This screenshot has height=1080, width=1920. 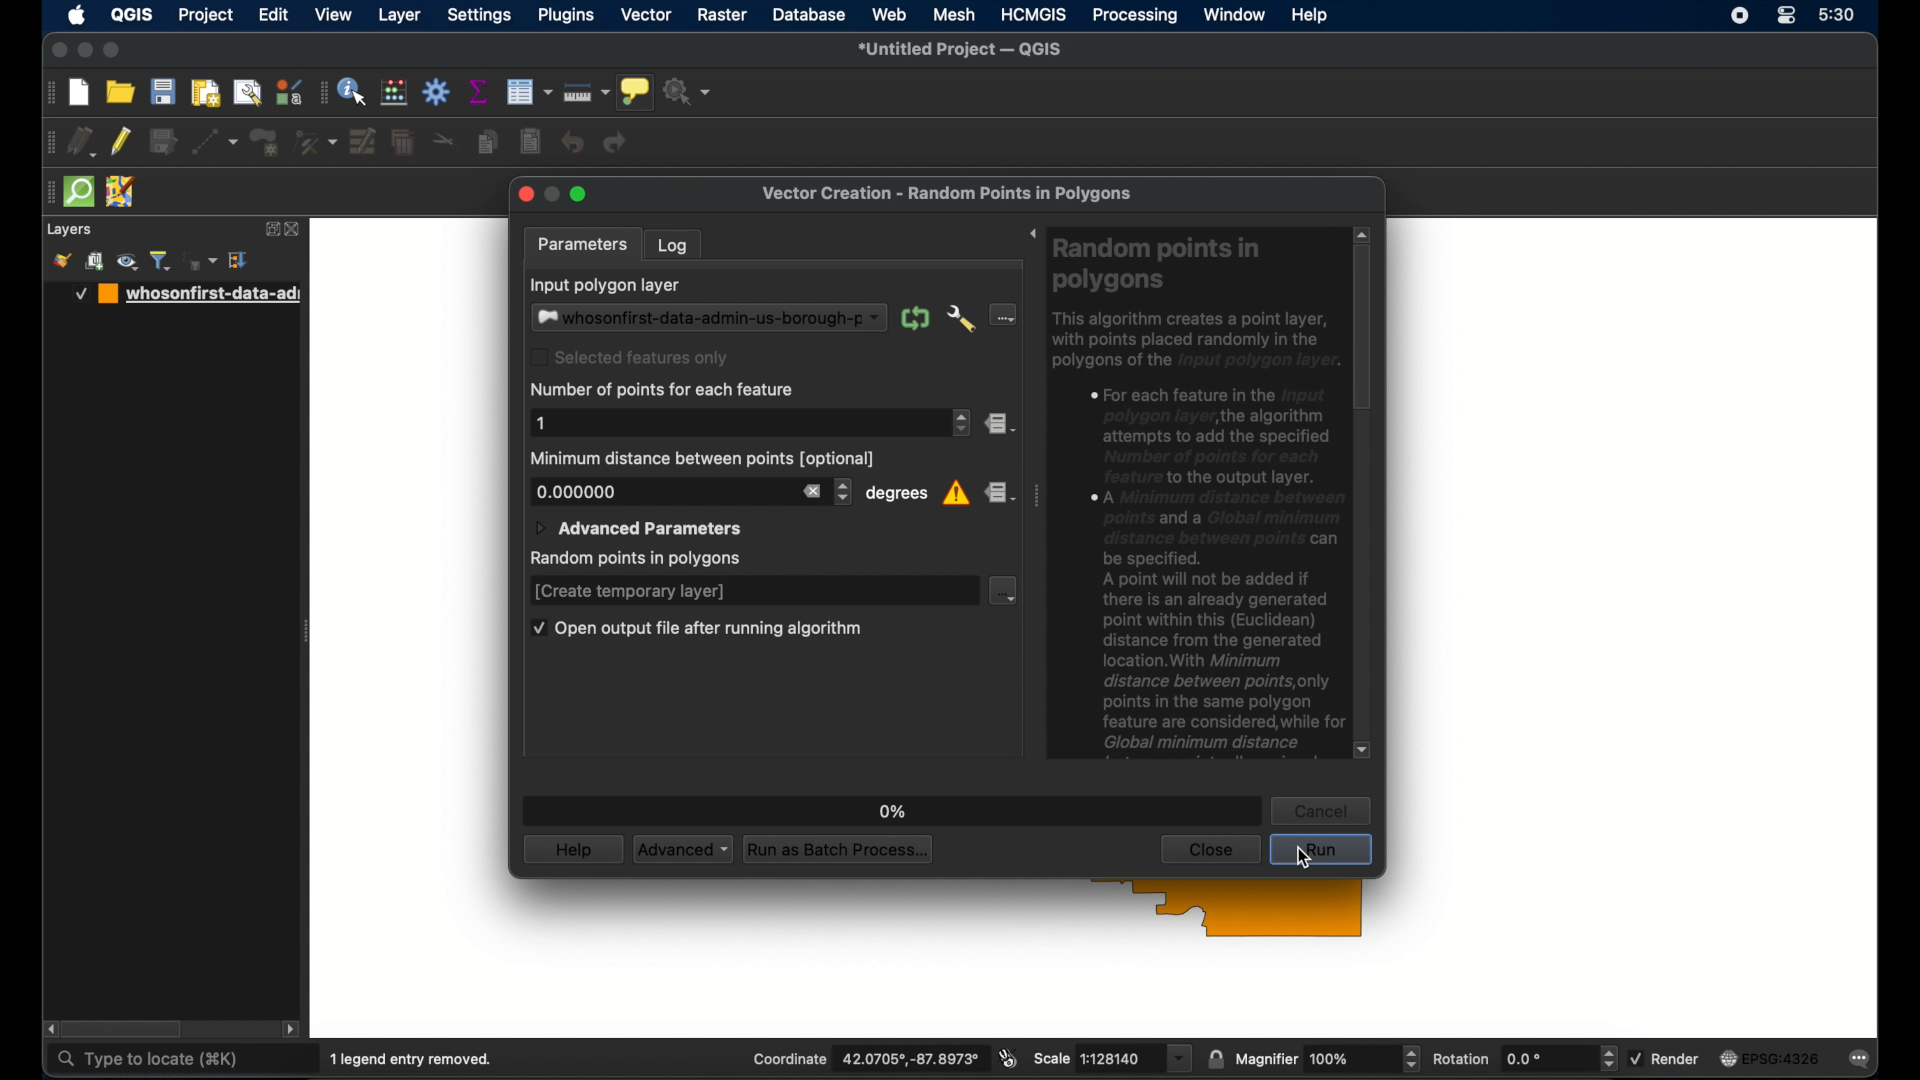 I want to click on log, so click(x=673, y=243).